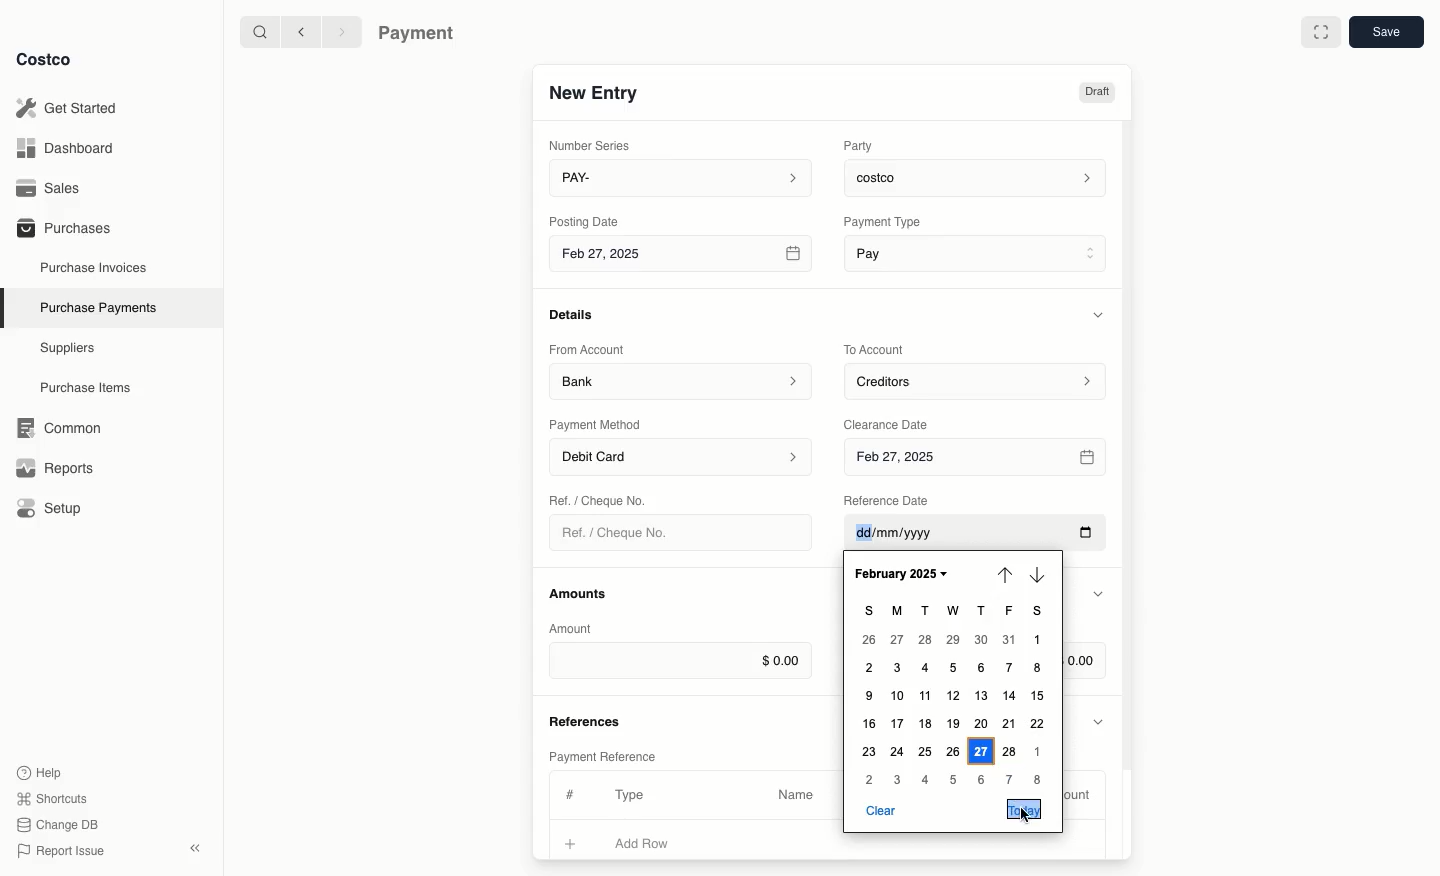  What do you see at coordinates (978, 458) in the screenshot?
I see `Feb 27, 2025` at bounding box center [978, 458].